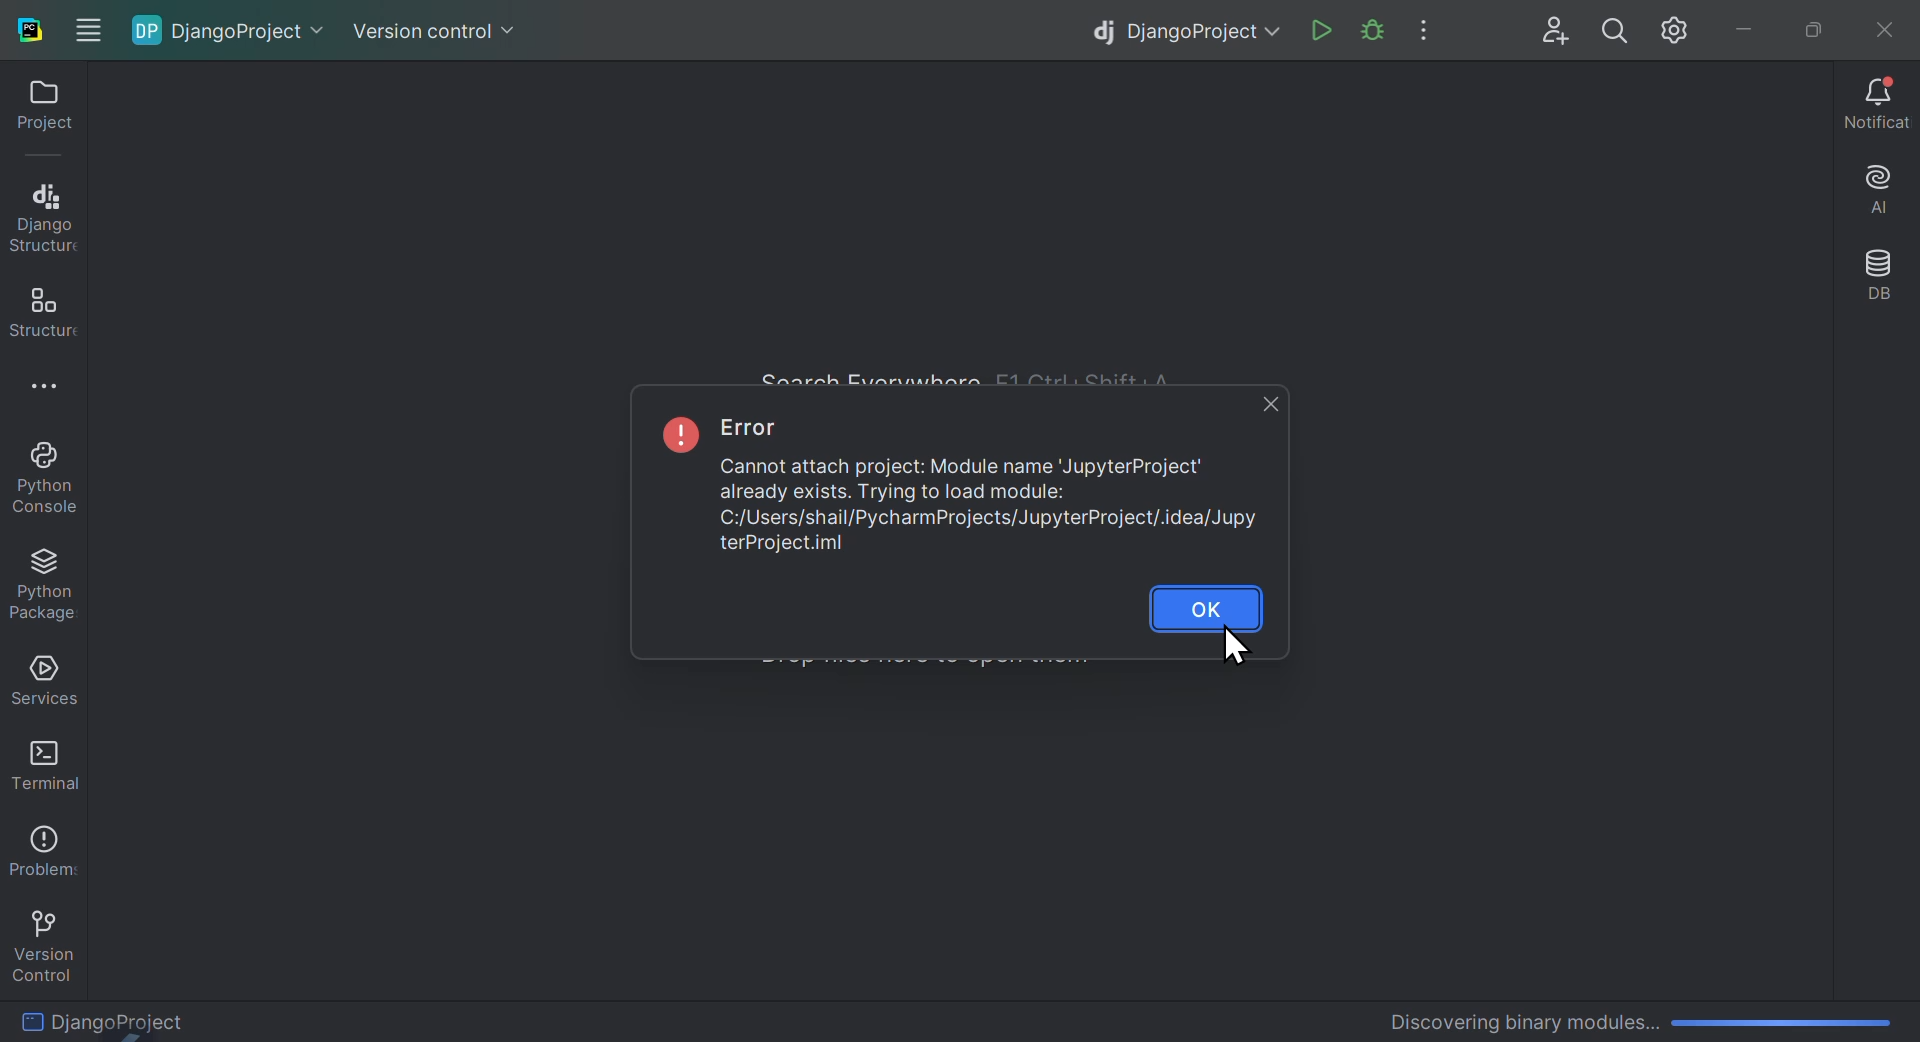 This screenshot has height=1042, width=1920. Describe the element at coordinates (50, 480) in the screenshot. I see `Python console` at that location.